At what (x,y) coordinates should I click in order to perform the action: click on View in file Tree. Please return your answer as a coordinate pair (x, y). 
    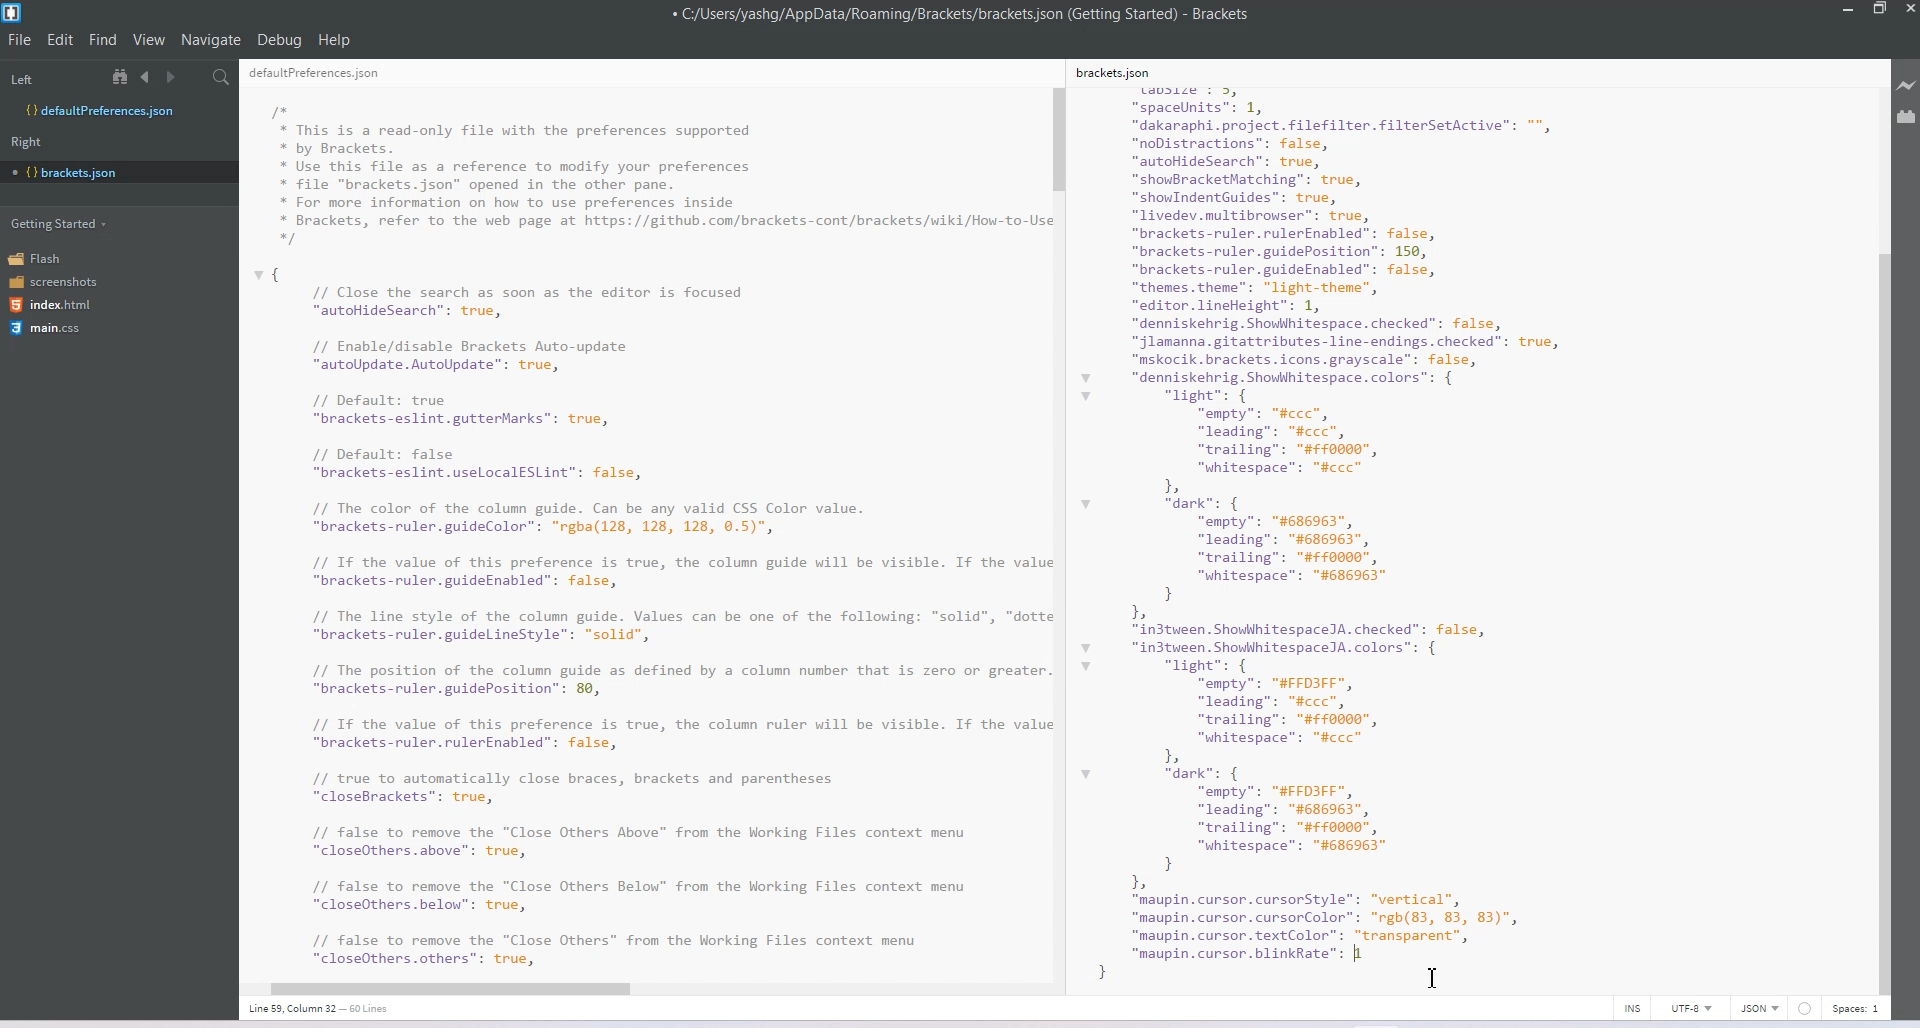
    Looking at the image, I should click on (123, 76).